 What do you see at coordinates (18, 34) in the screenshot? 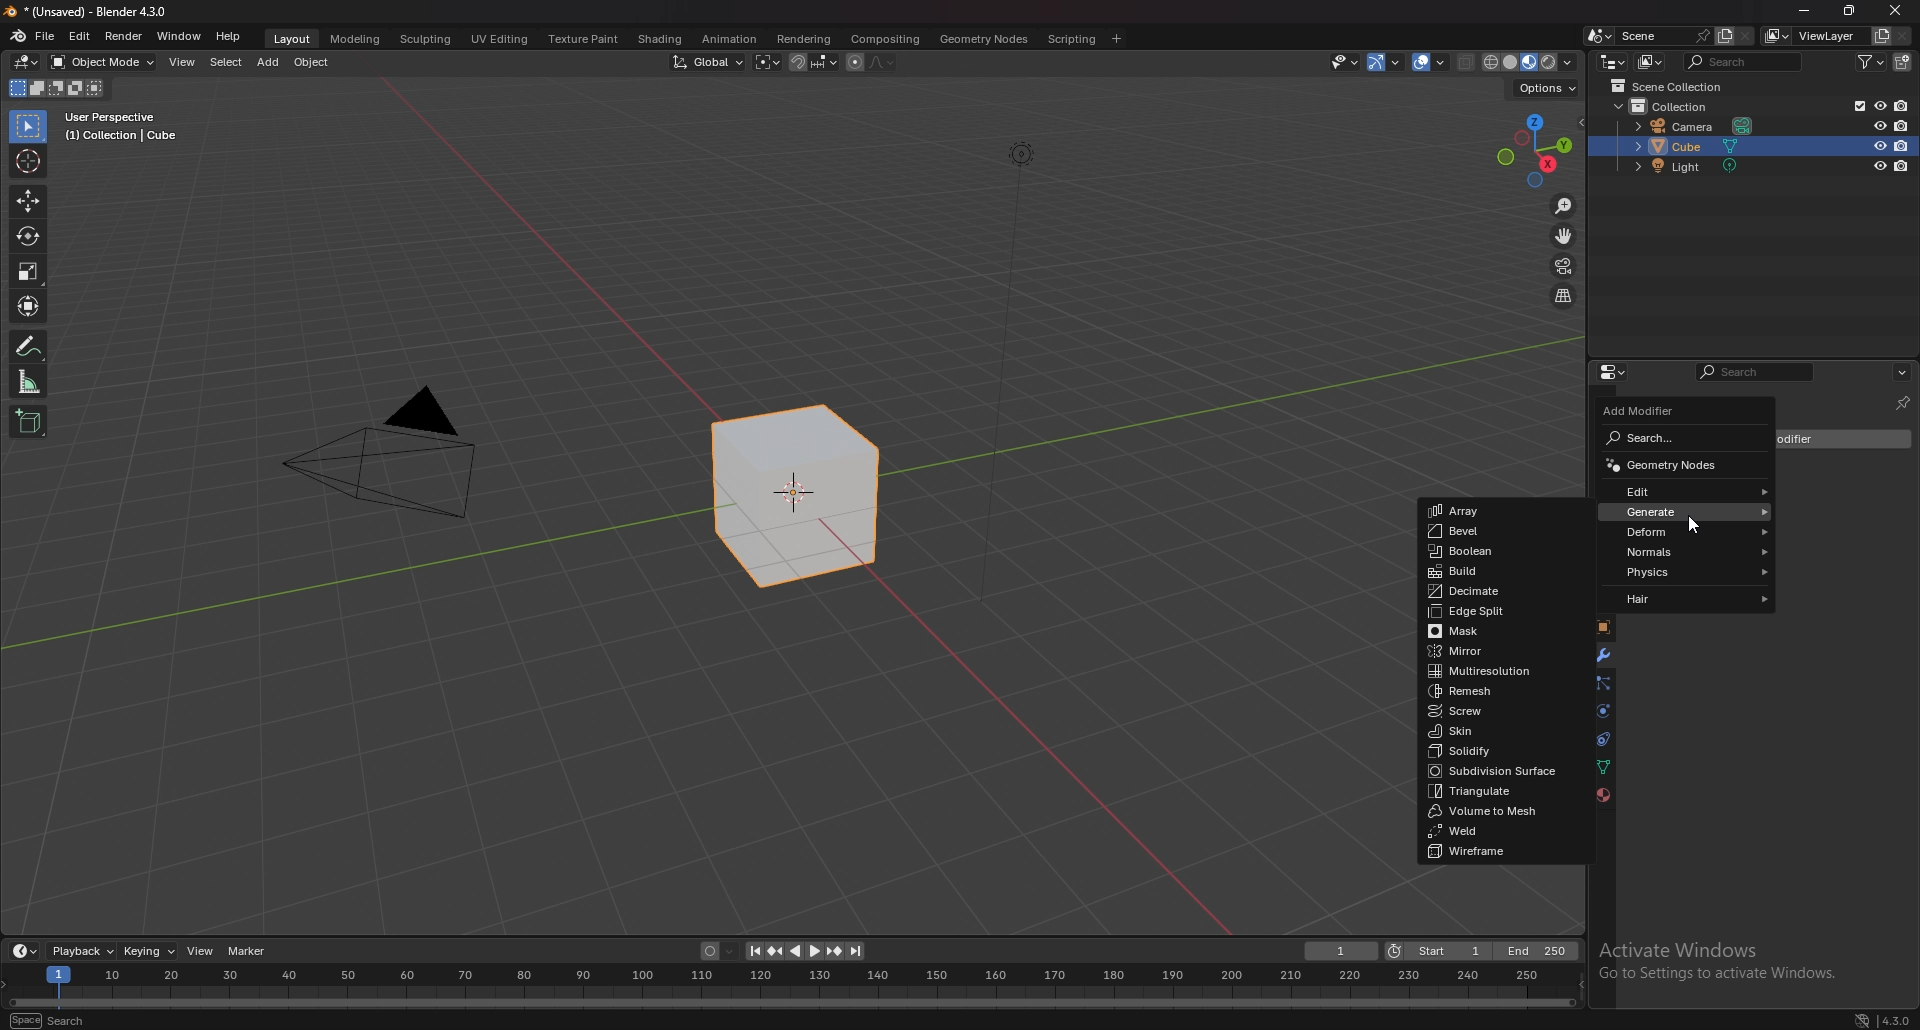
I see `blender` at bounding box center [18, 34].